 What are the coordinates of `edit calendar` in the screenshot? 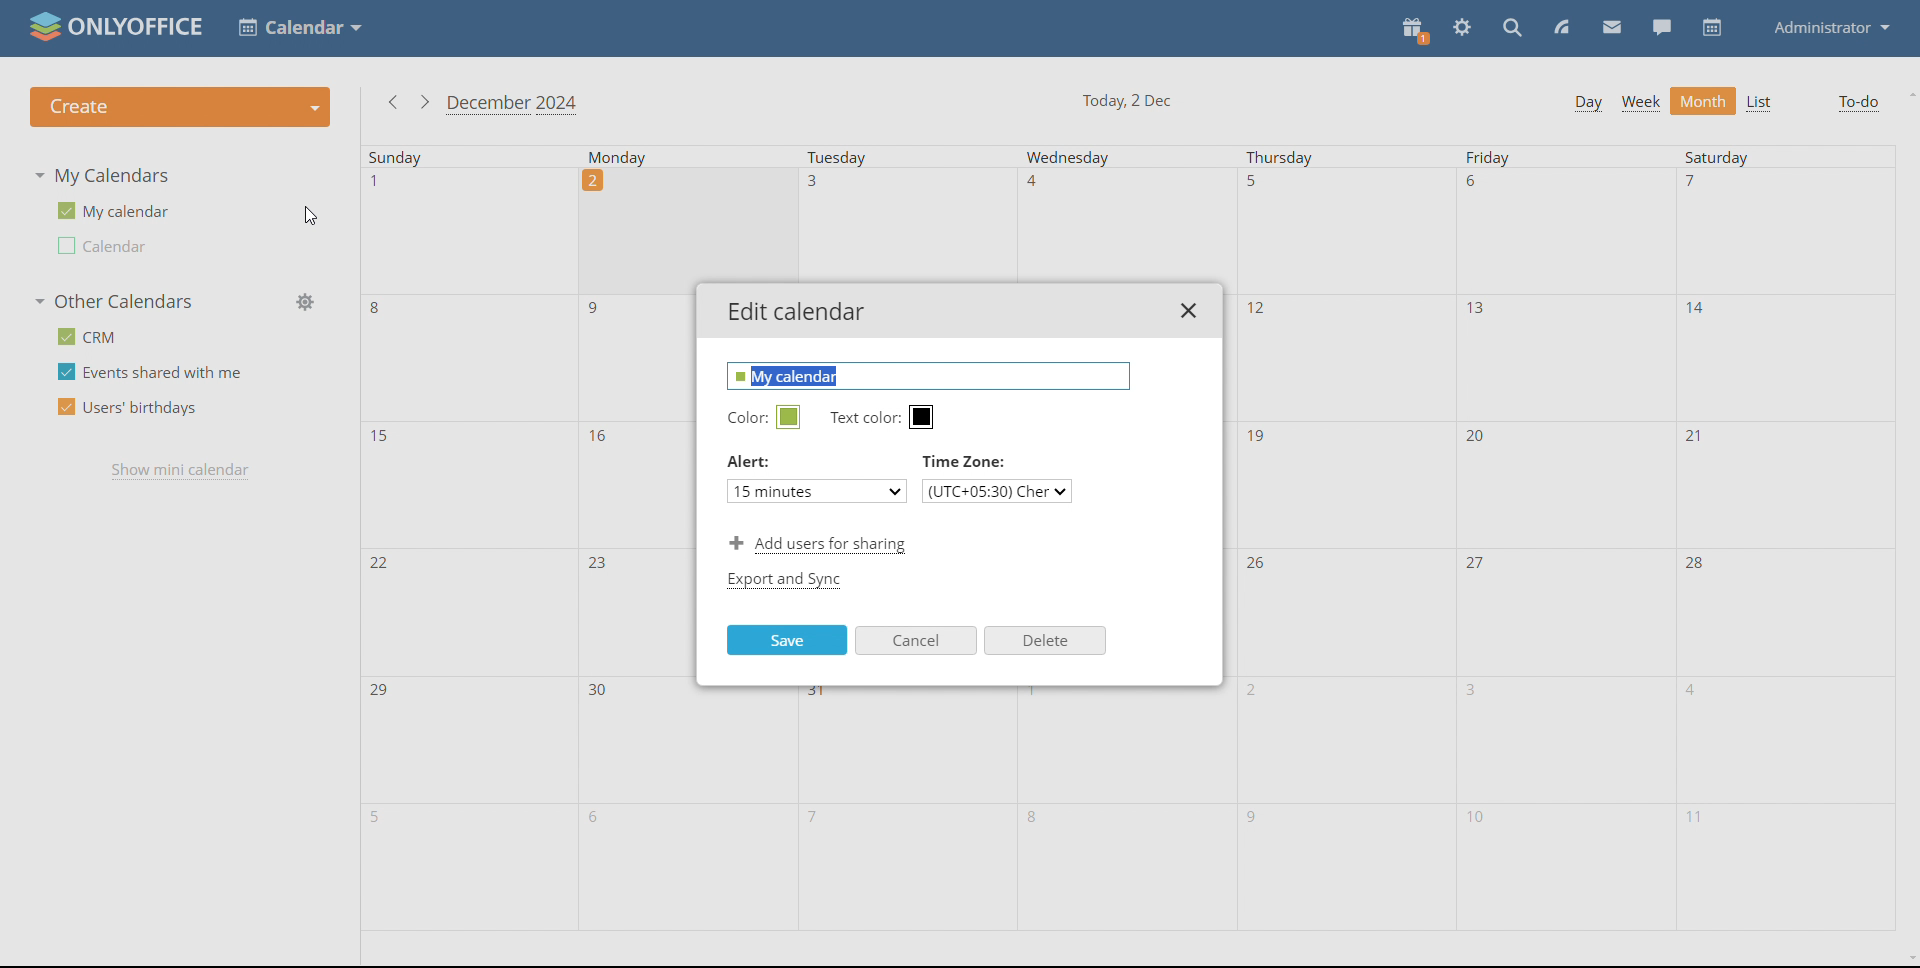 It's located at (797, 312).